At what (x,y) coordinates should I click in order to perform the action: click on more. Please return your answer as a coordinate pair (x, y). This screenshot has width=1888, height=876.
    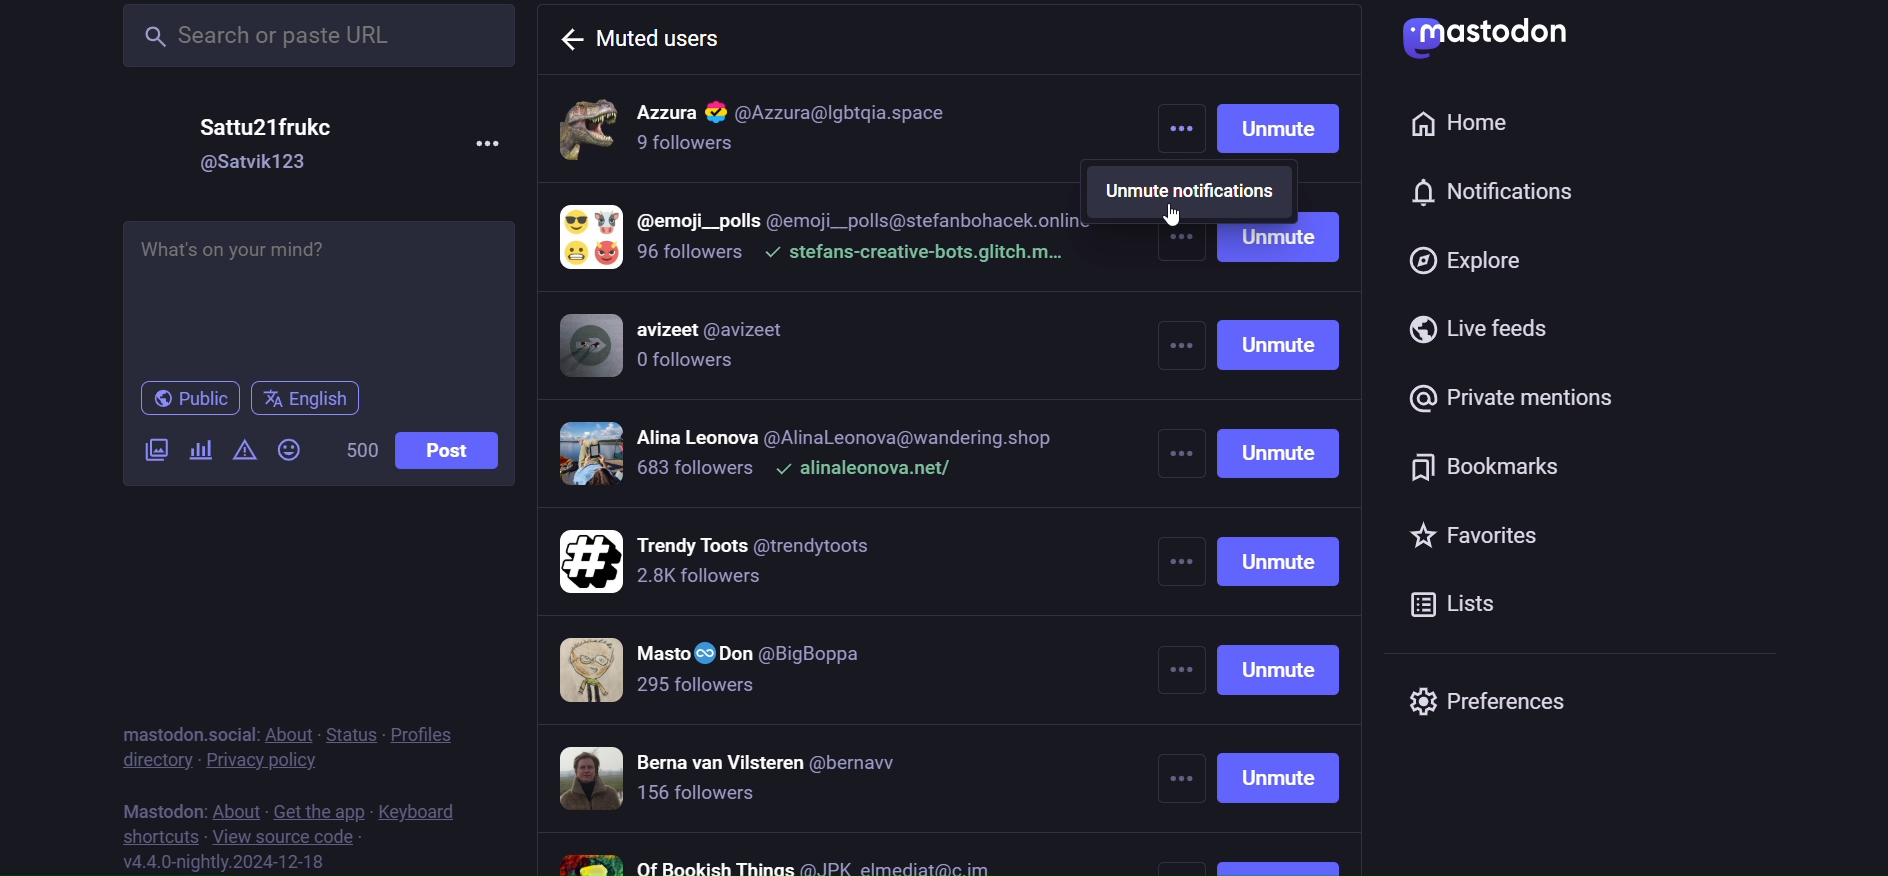
    Looking at the image, I should click on (505, 137).